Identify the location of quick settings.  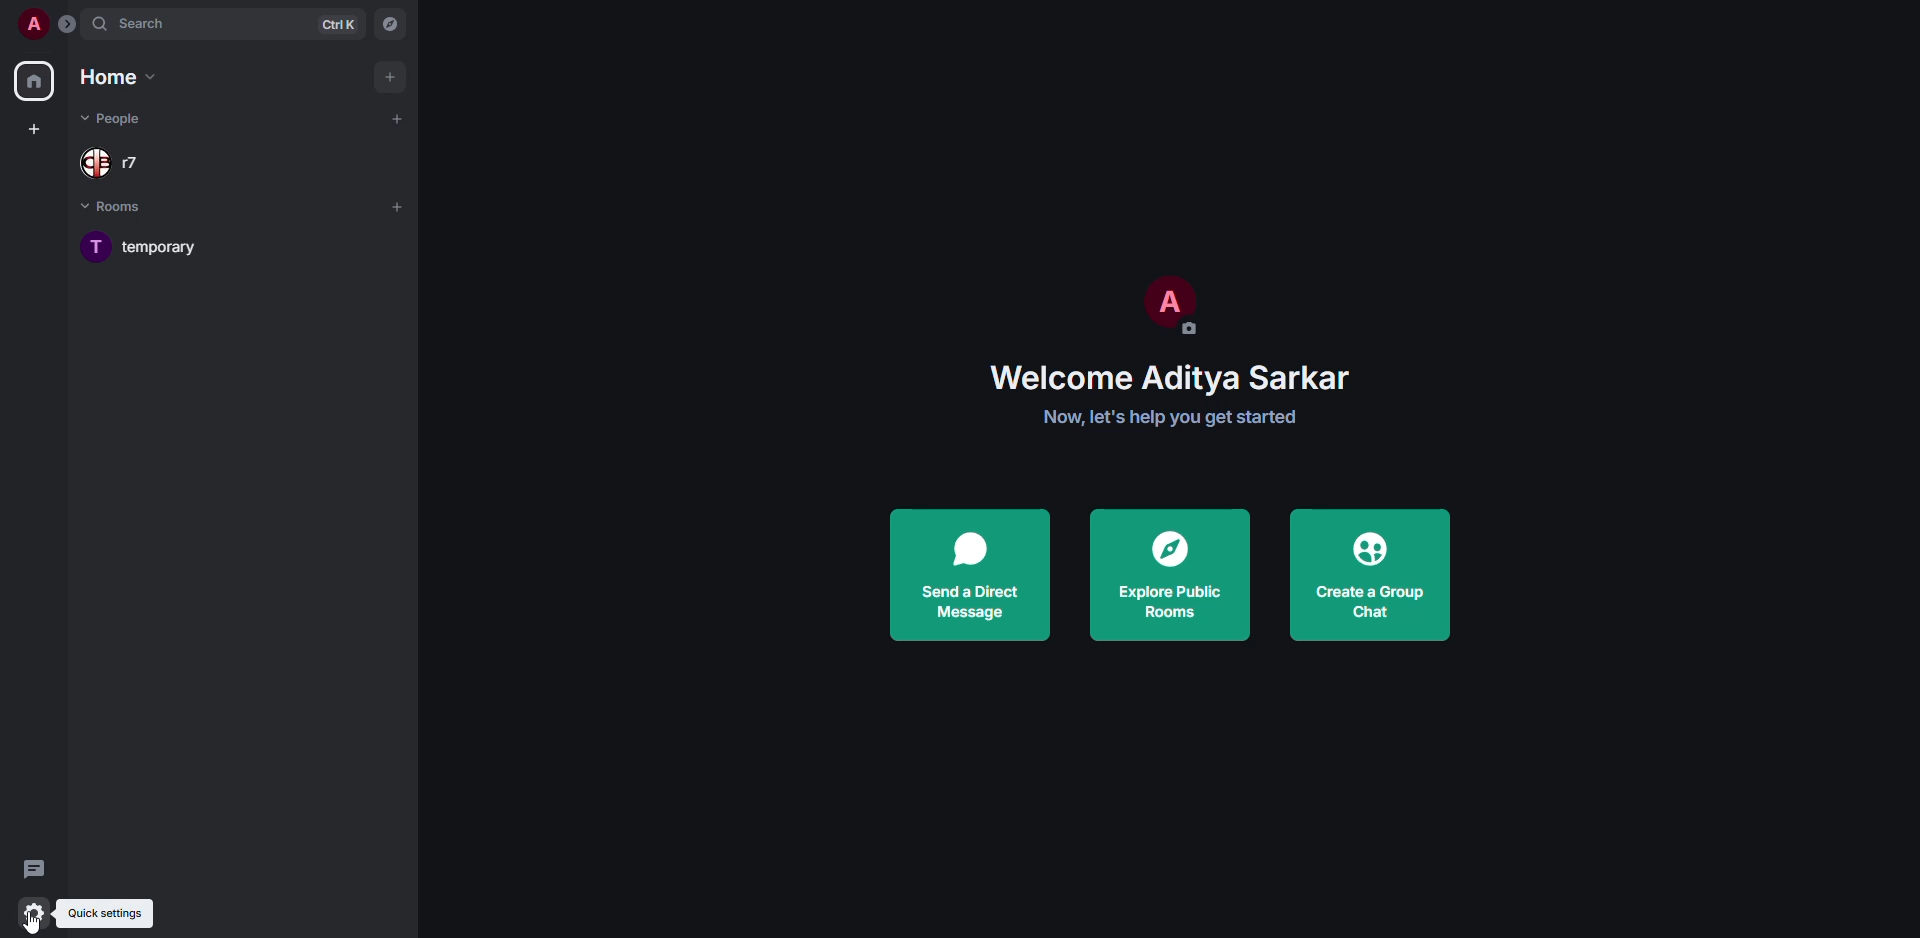
(110, 913).